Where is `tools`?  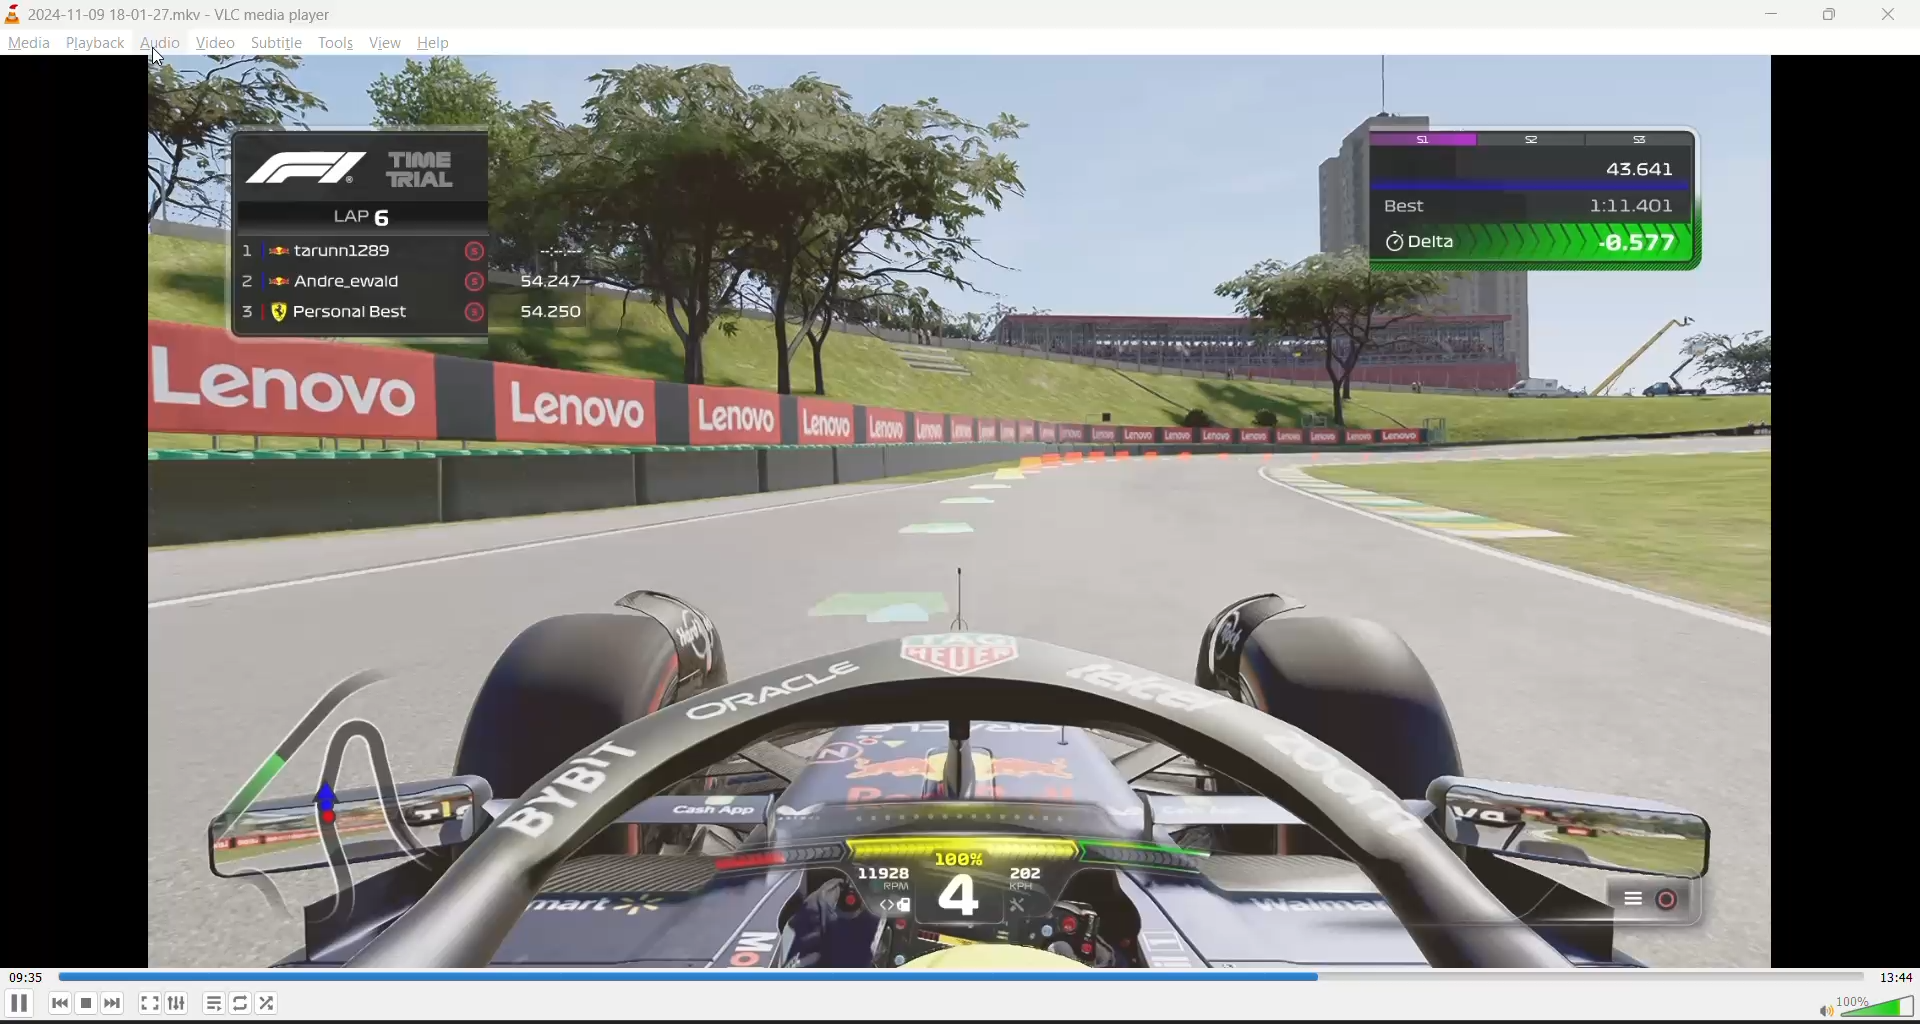
tools is located at coordinates (335, 46).